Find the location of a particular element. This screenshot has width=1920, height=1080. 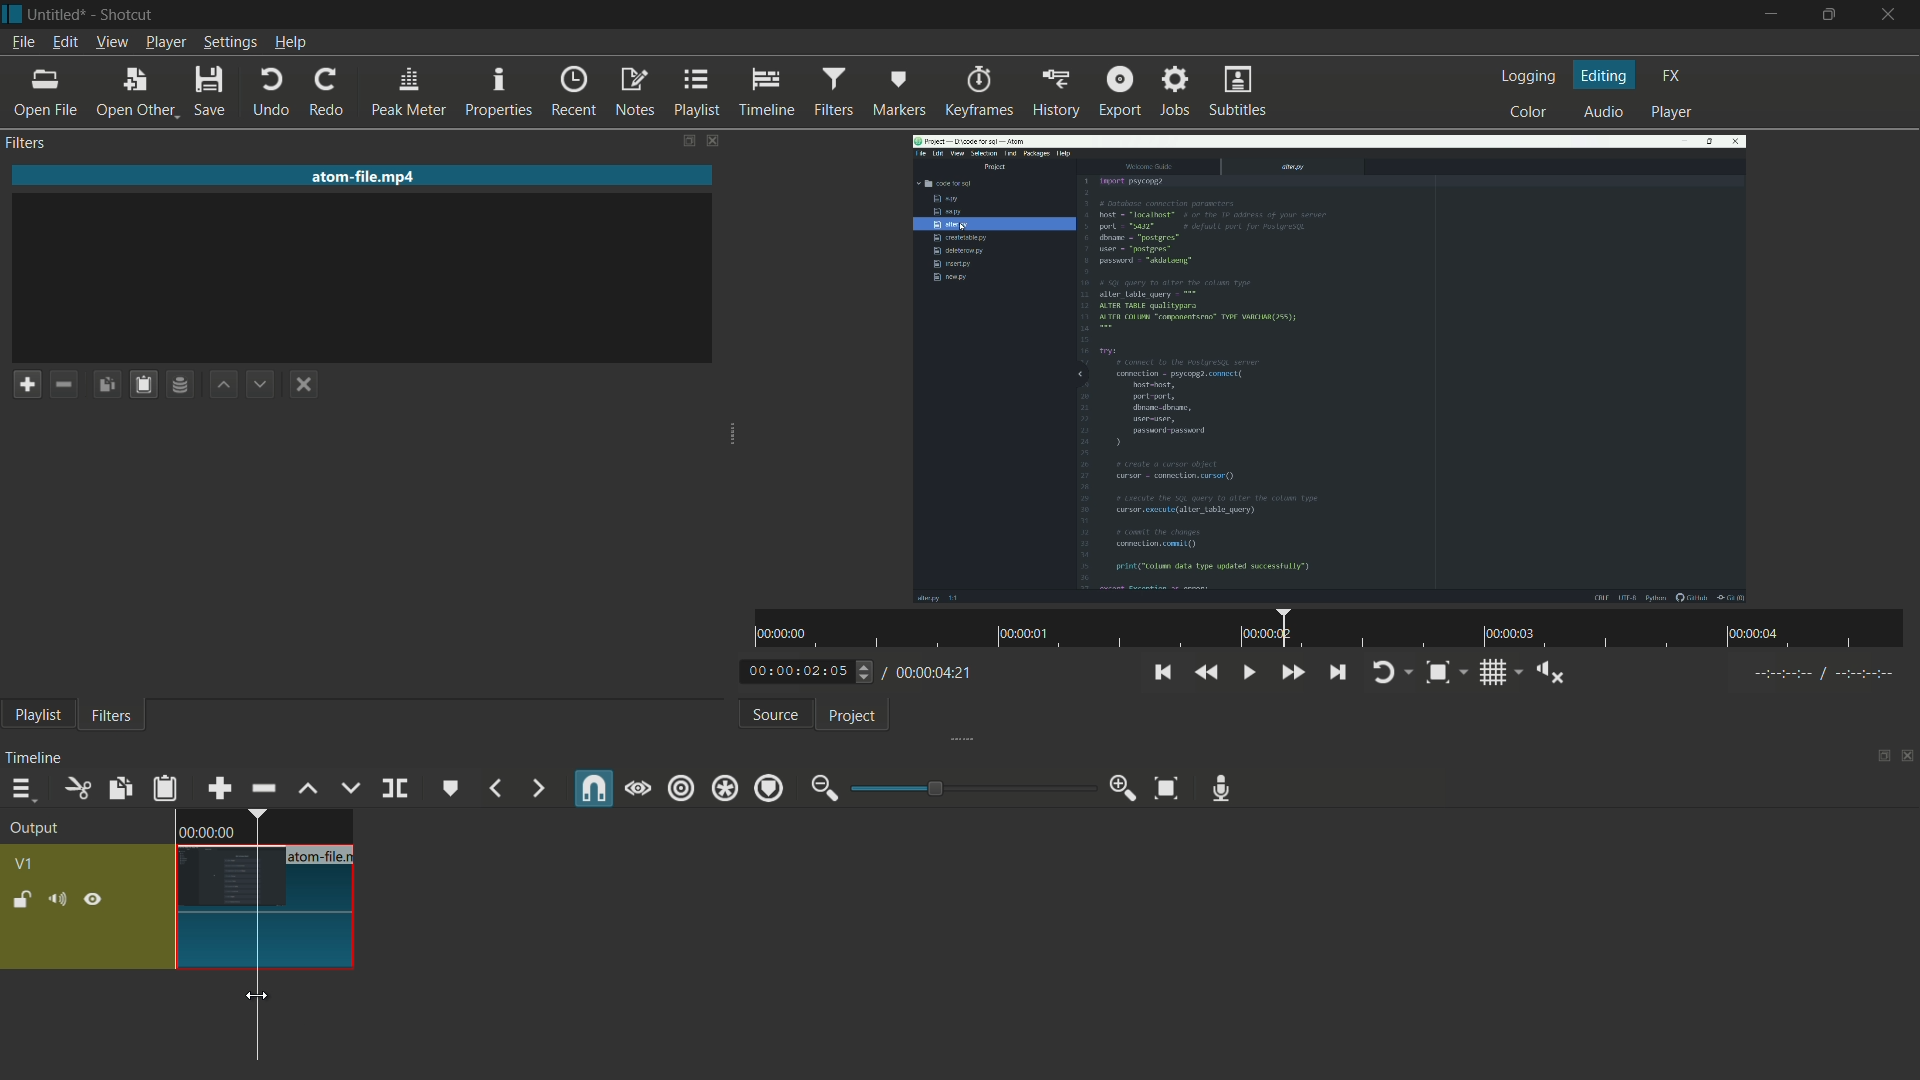

edit menu is located at coordinates (65, 43).